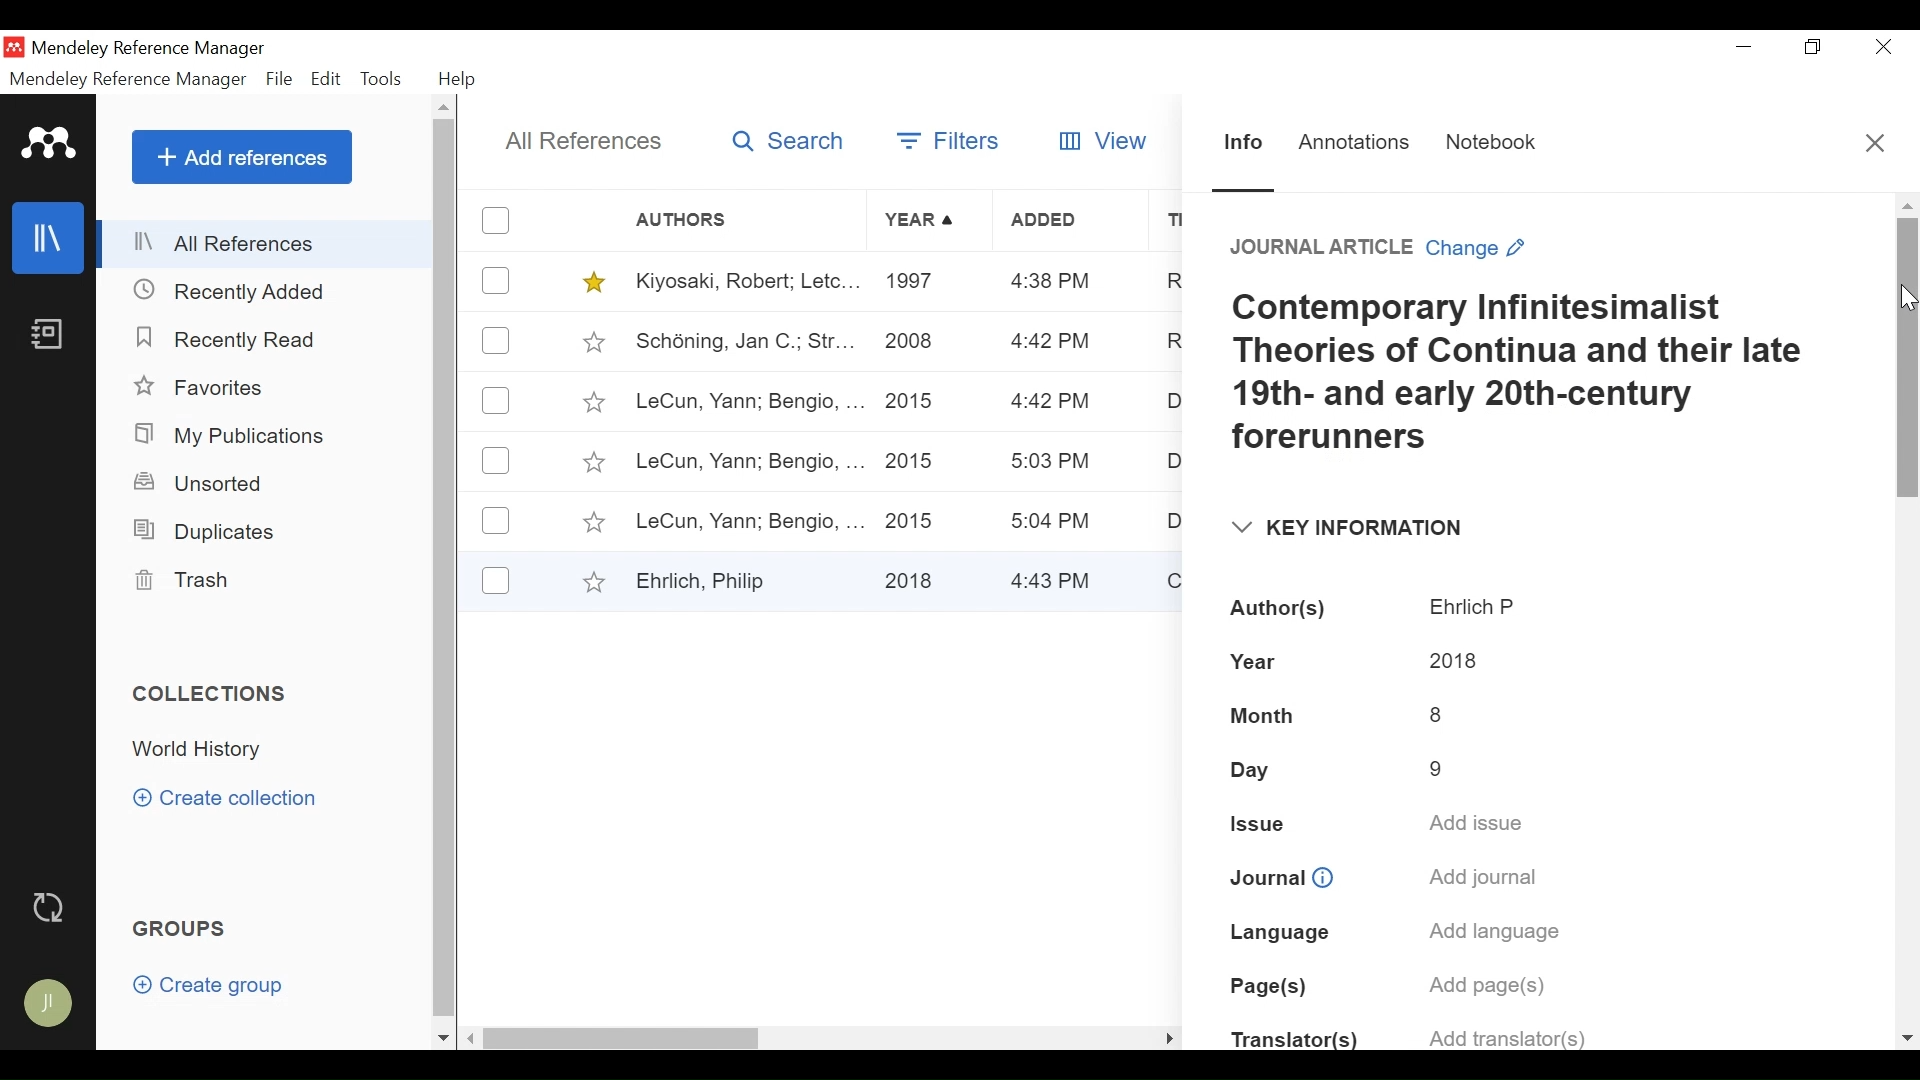 Image resolution: width=1920 pixels, height=1080 pixels. Describe the element at coordinates (1311, 249) in the screenshot. I see `JOURNAL ARTICLE` at that location.